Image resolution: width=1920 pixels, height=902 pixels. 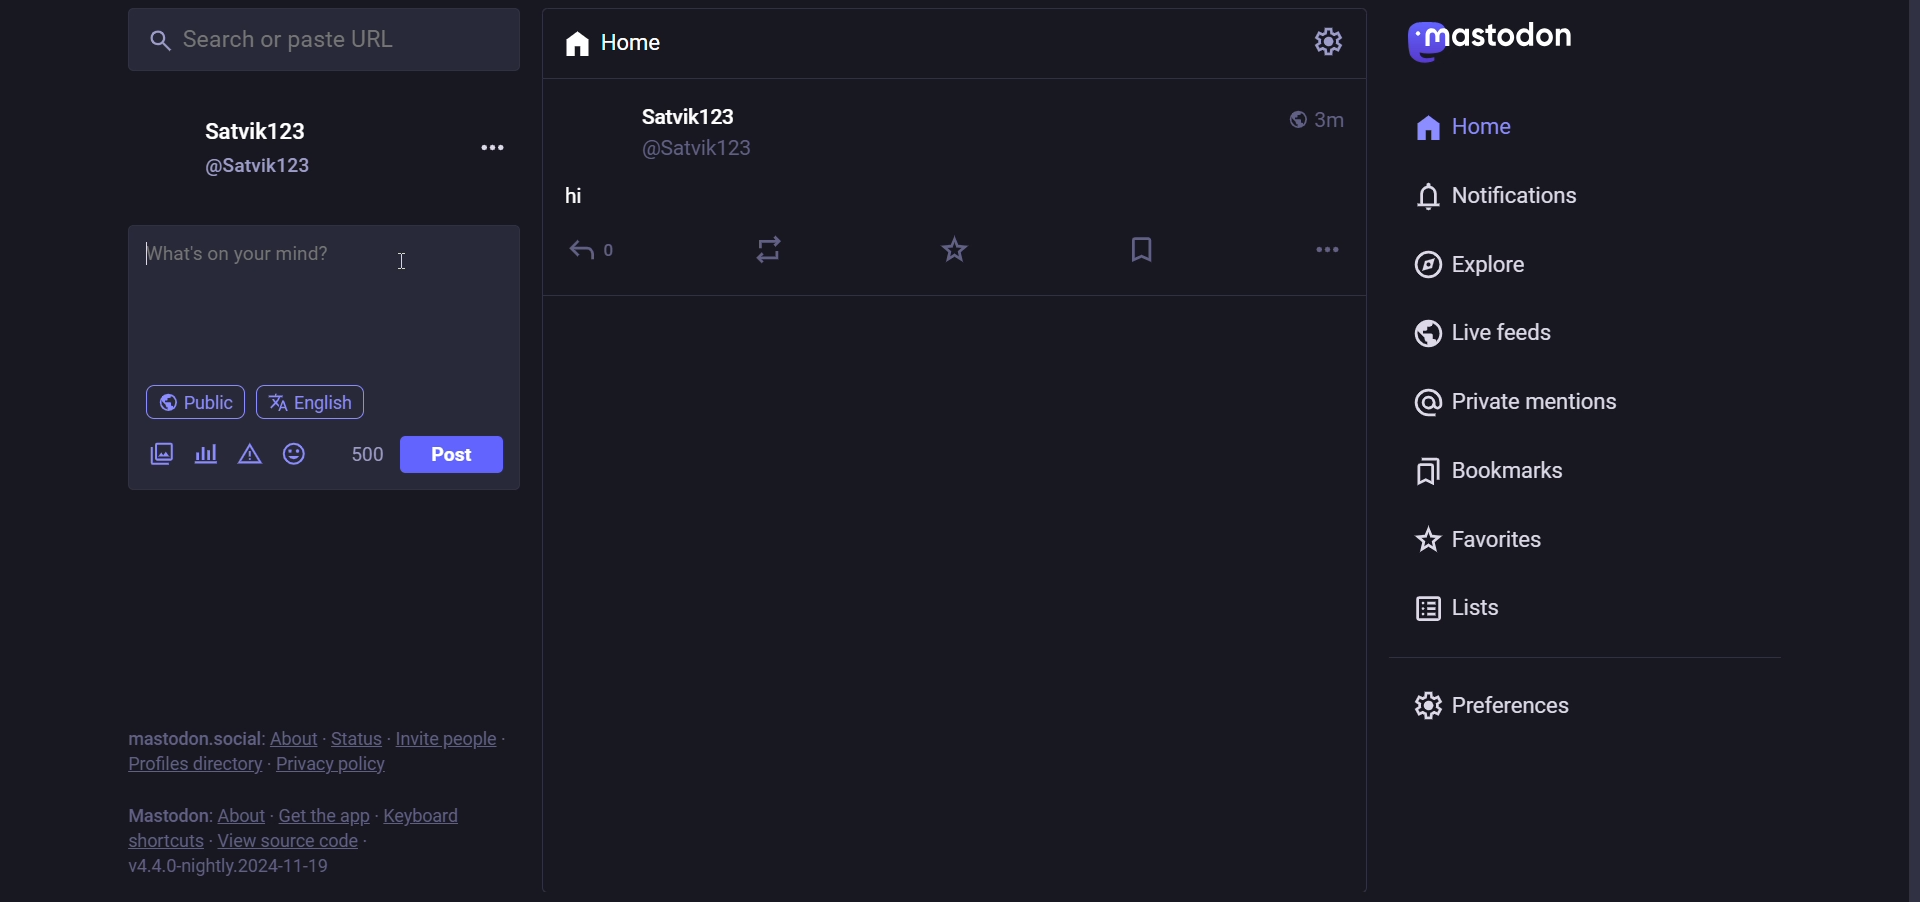 I want to click on last modified, so click(x=1332, y=120).